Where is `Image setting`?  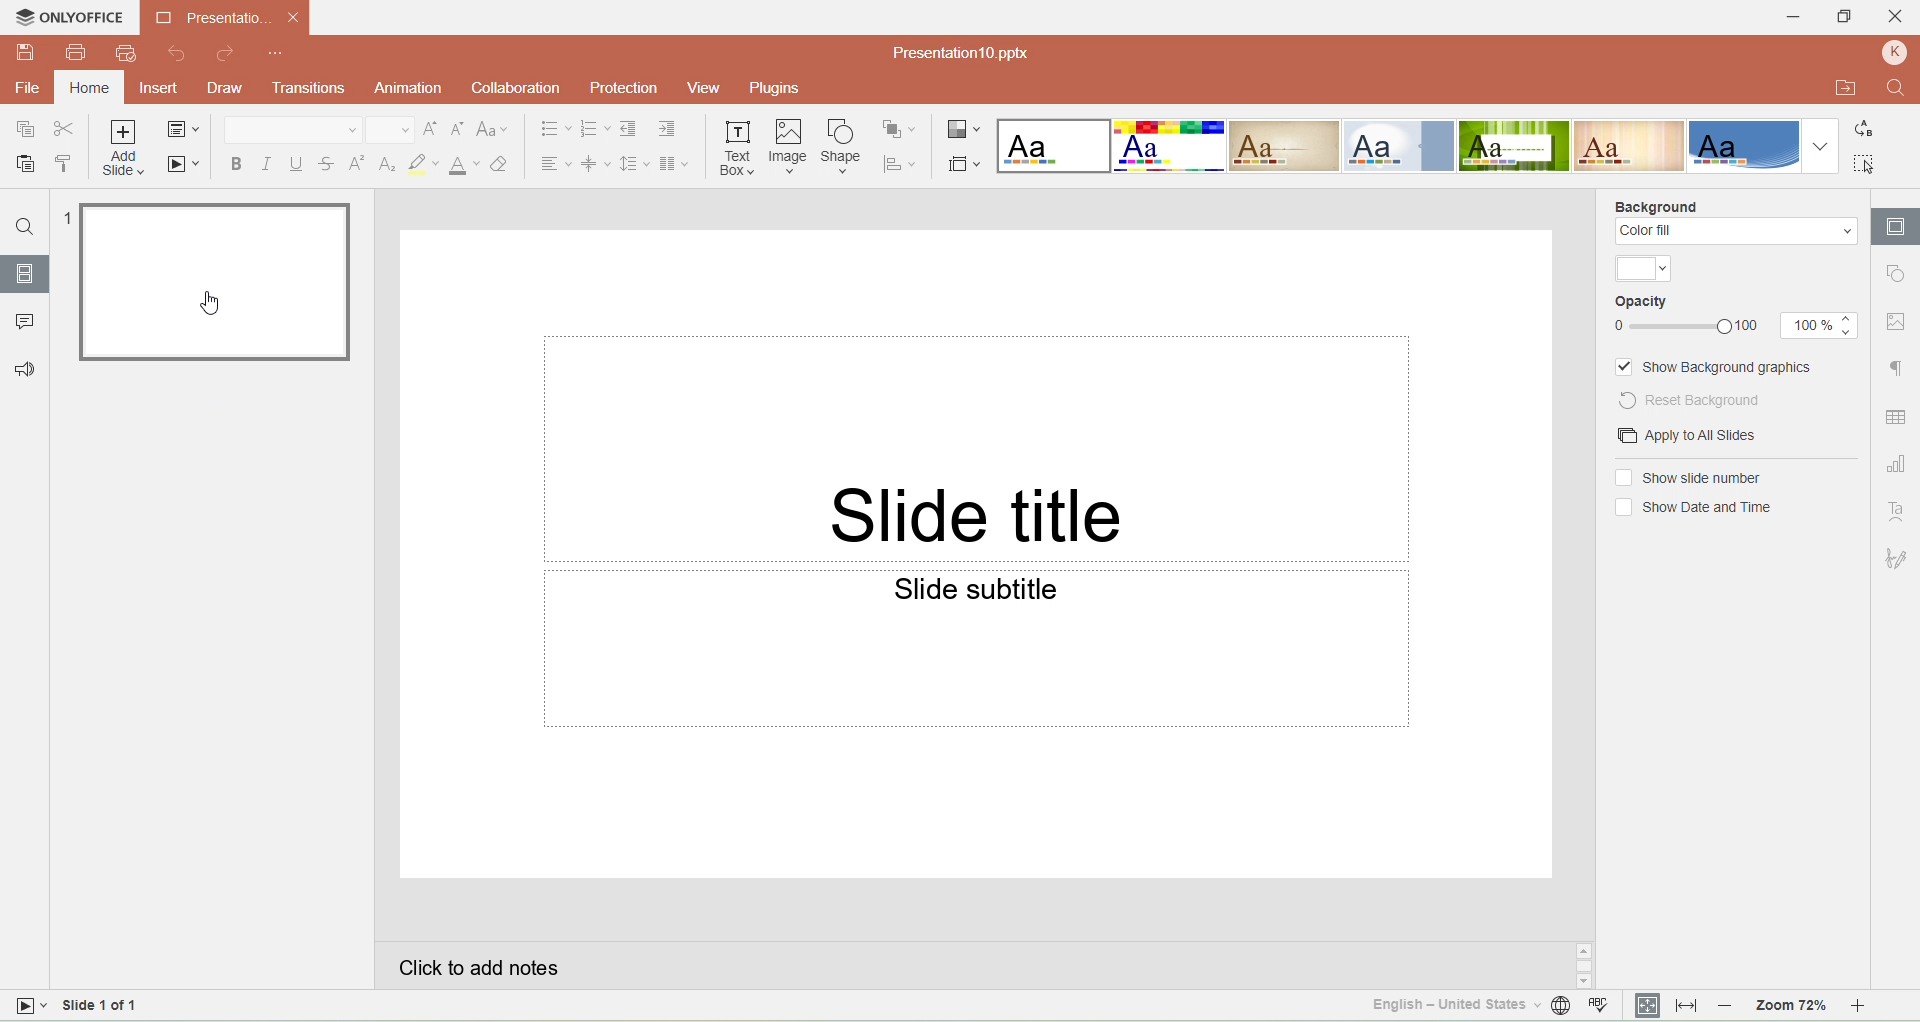
Image setting is located at coordinates (1896, 322).